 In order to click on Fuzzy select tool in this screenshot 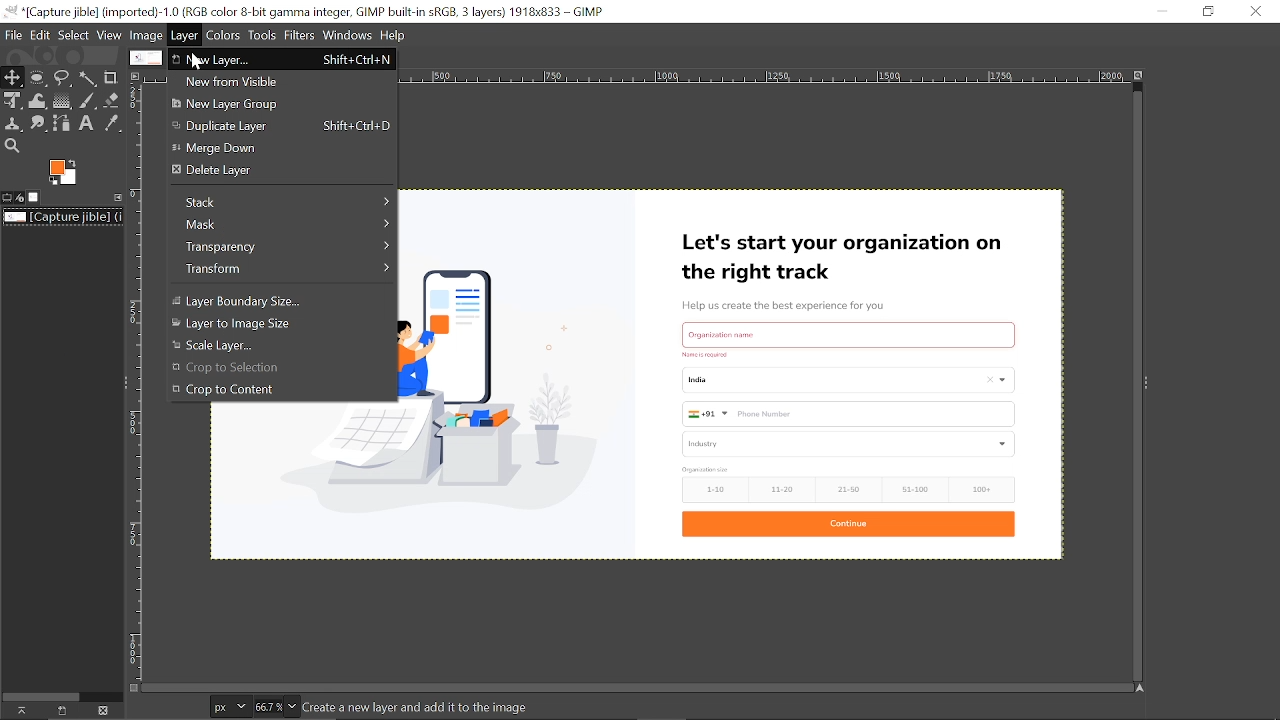, I will do `click(89, 78)`.